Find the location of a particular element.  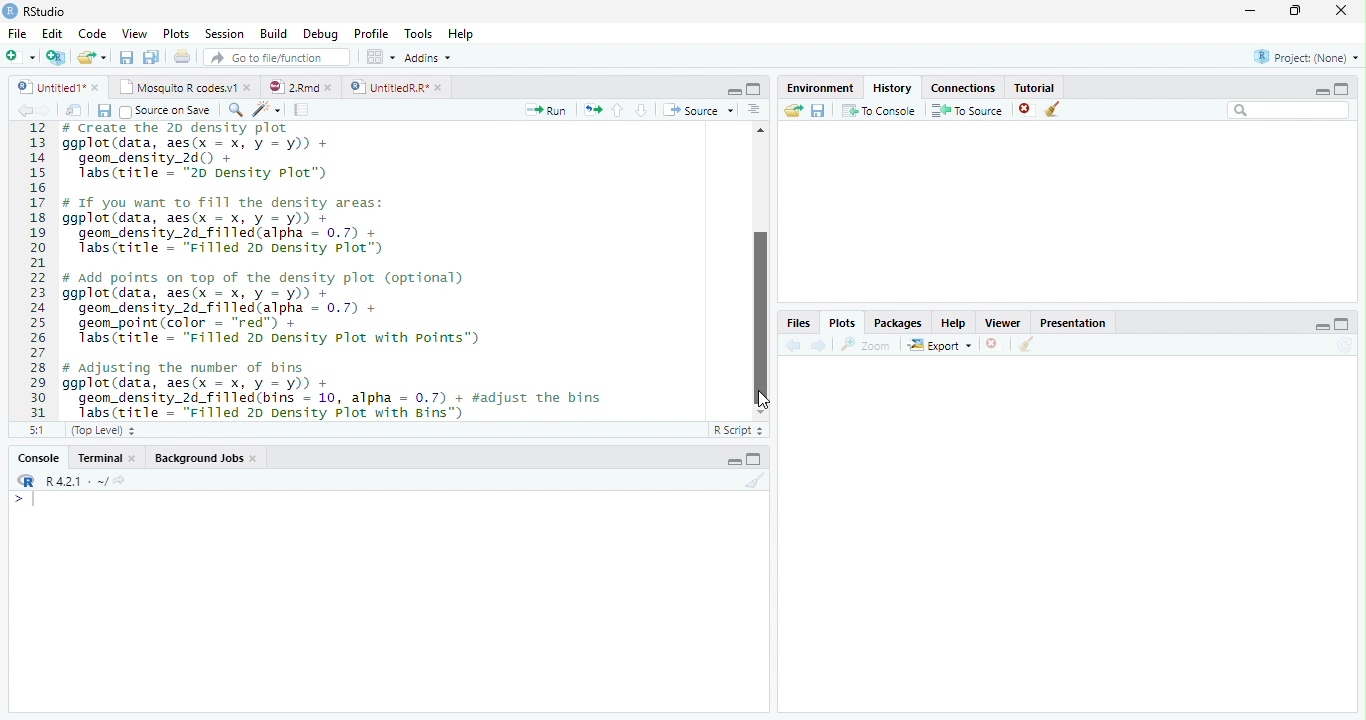

Search is located at coordinates (1289, 110).